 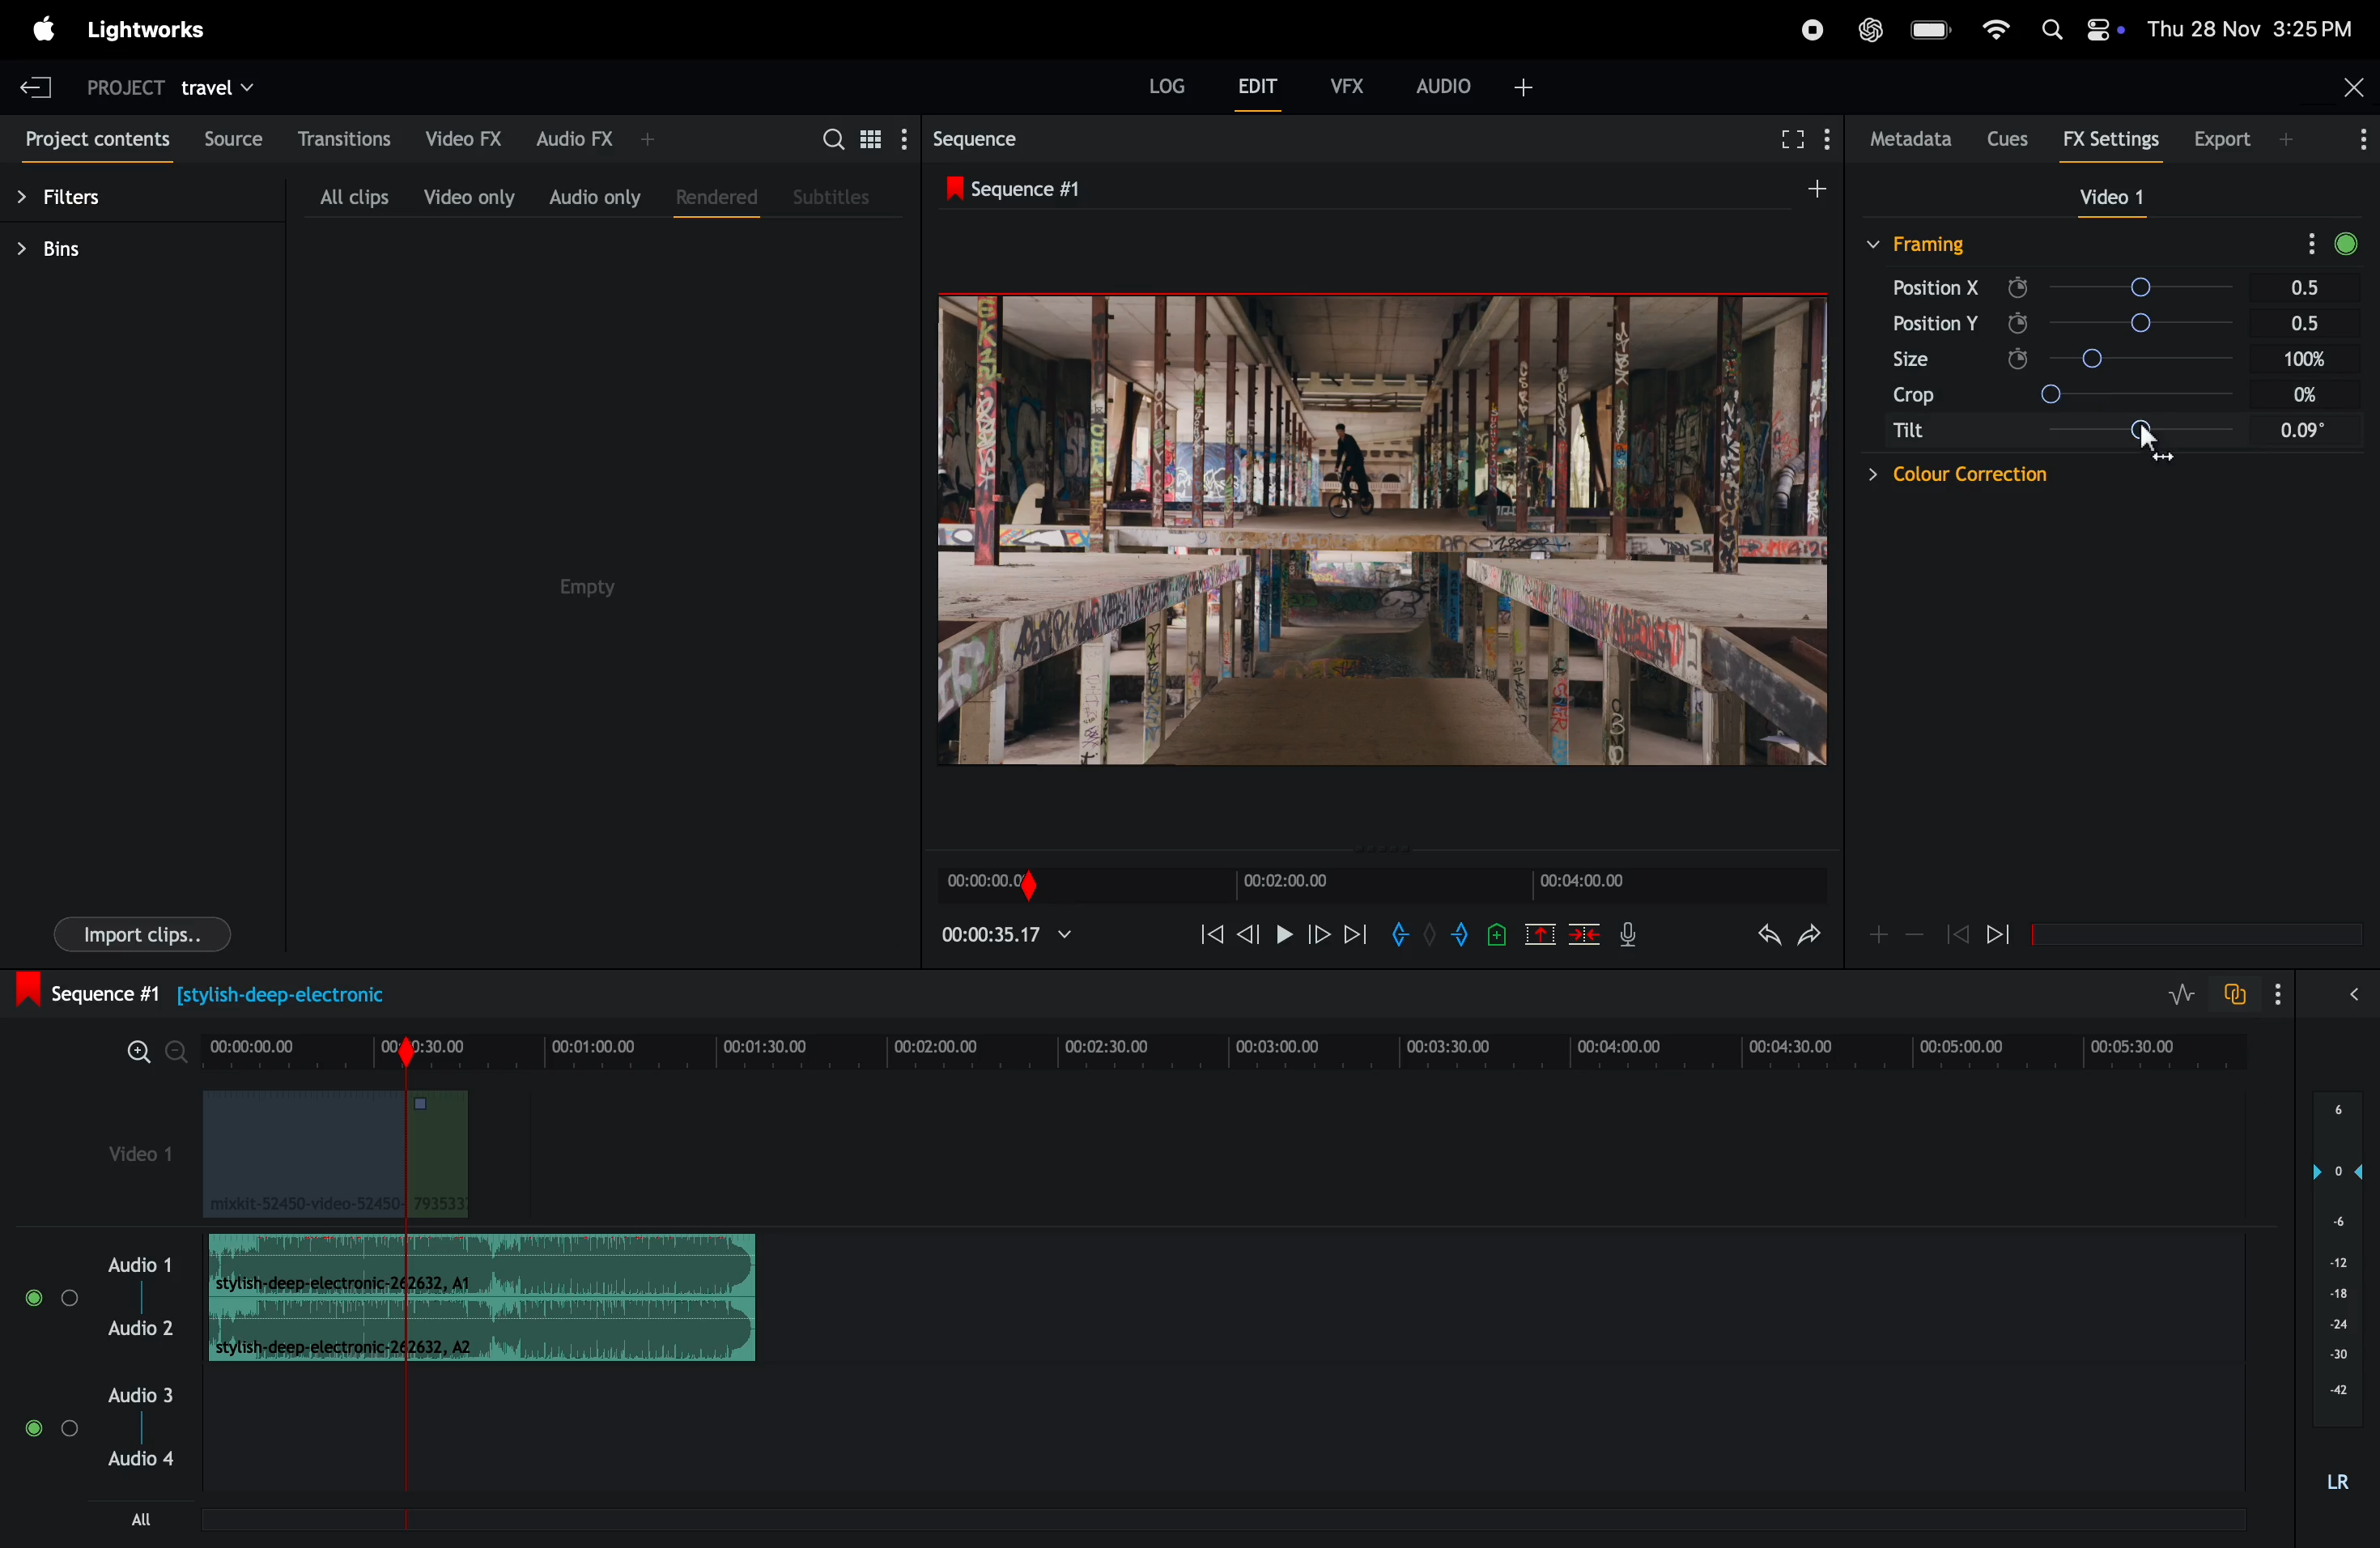 I want to click on Show settings menu, so click(x=2360, y=142).